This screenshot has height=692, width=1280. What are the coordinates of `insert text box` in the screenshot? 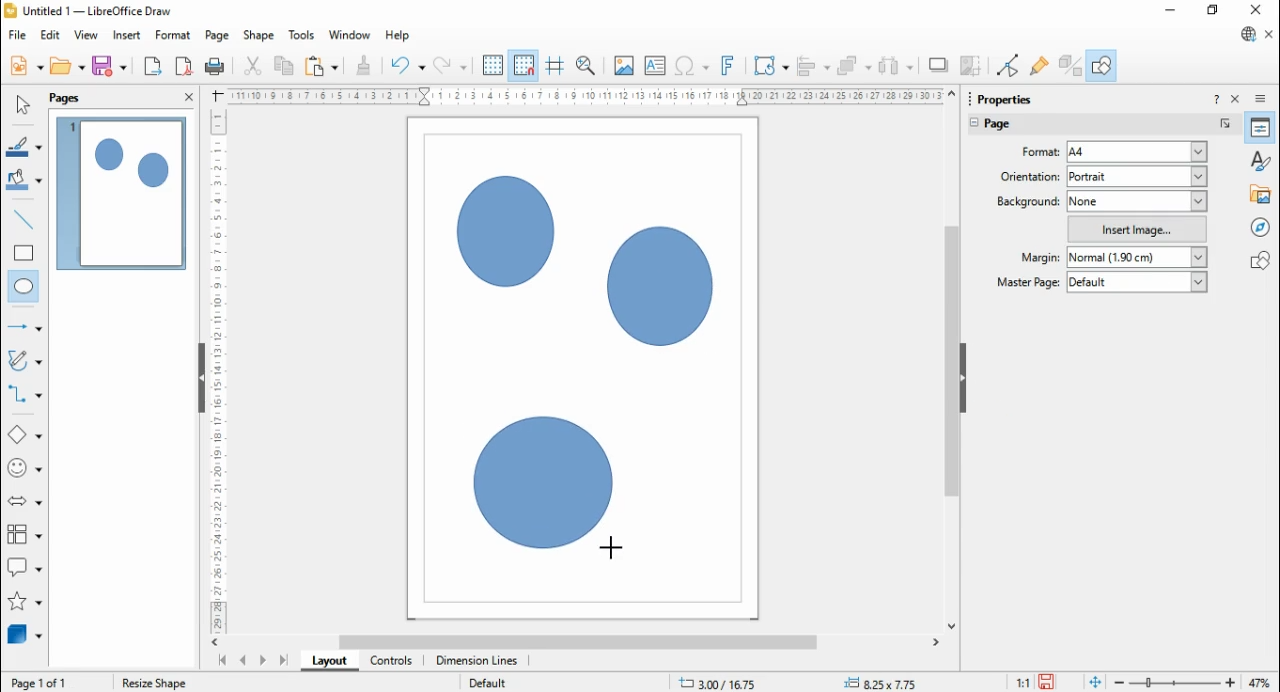 It's located at (654, 65).